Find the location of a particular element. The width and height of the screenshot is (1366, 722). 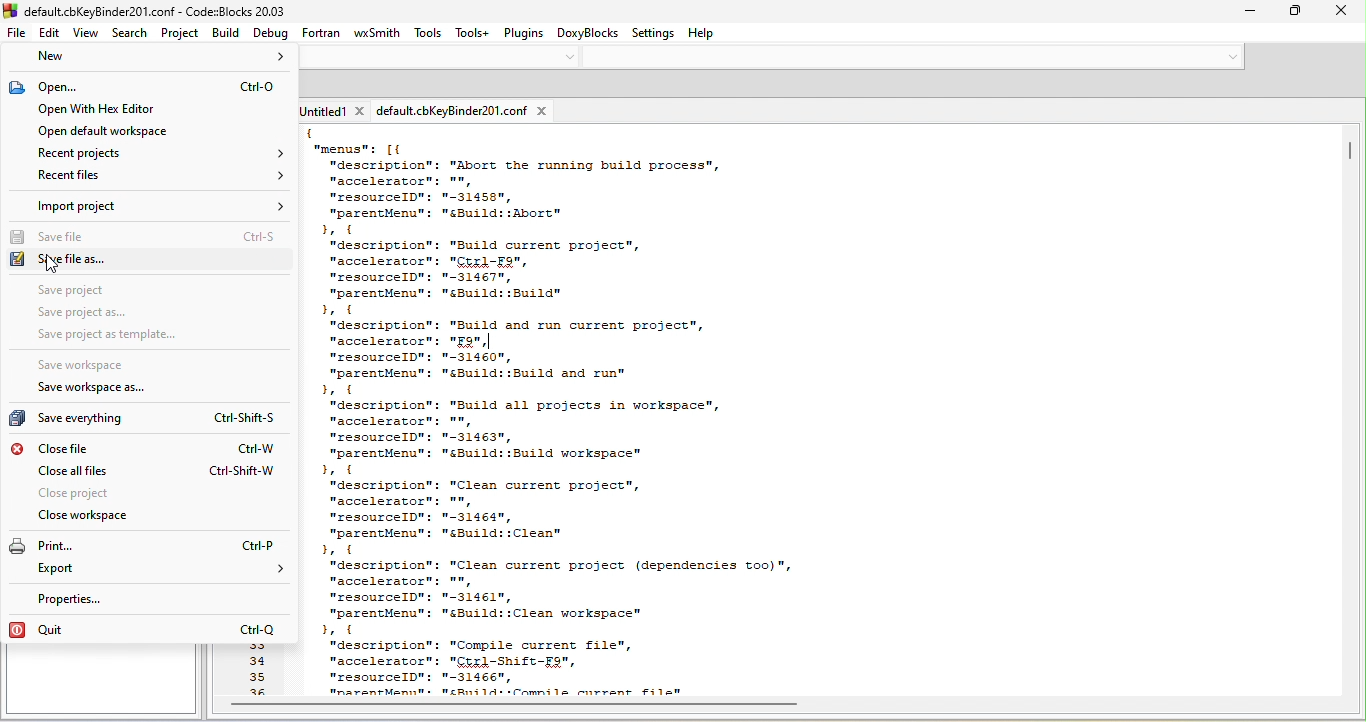

text is located at coordinates (605, 411).